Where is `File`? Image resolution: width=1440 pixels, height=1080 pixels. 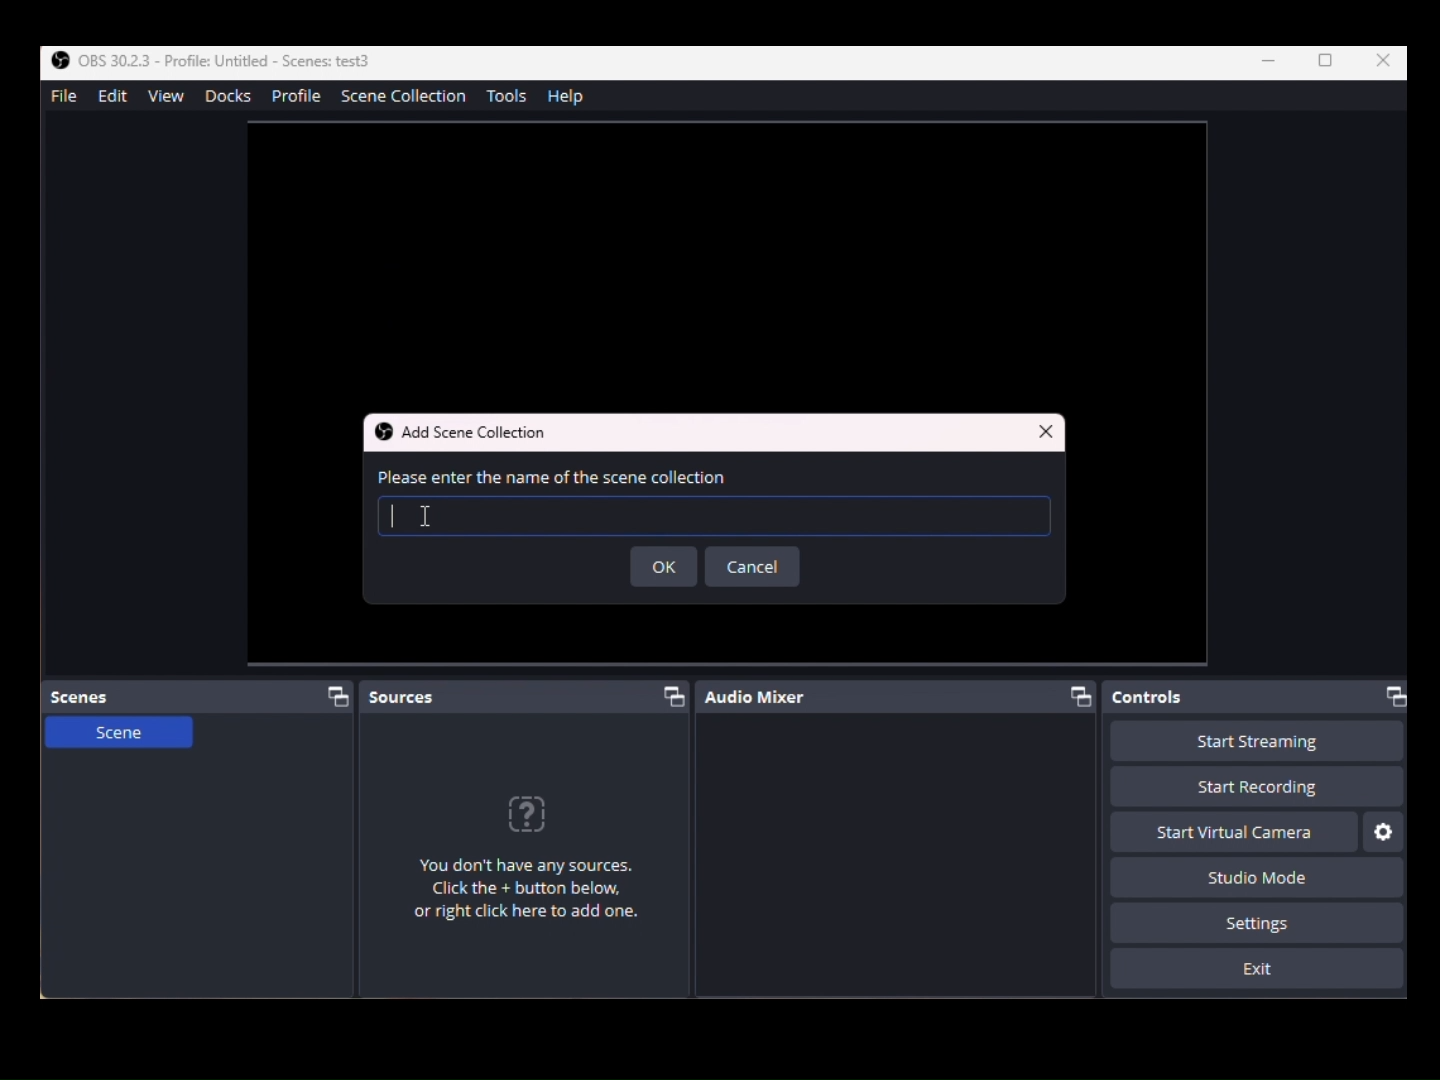 File is located at coordinates (62, 95).